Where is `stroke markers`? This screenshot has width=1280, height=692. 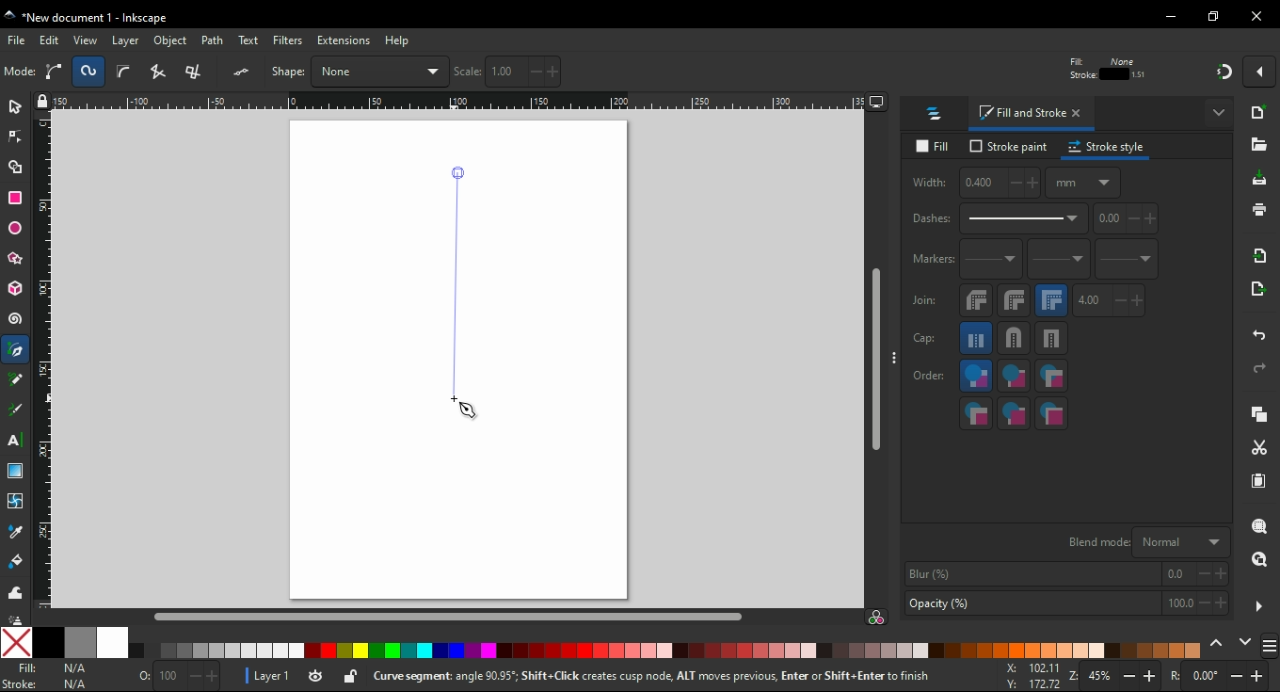 stroke markers is located at coordinates (1014, 413).